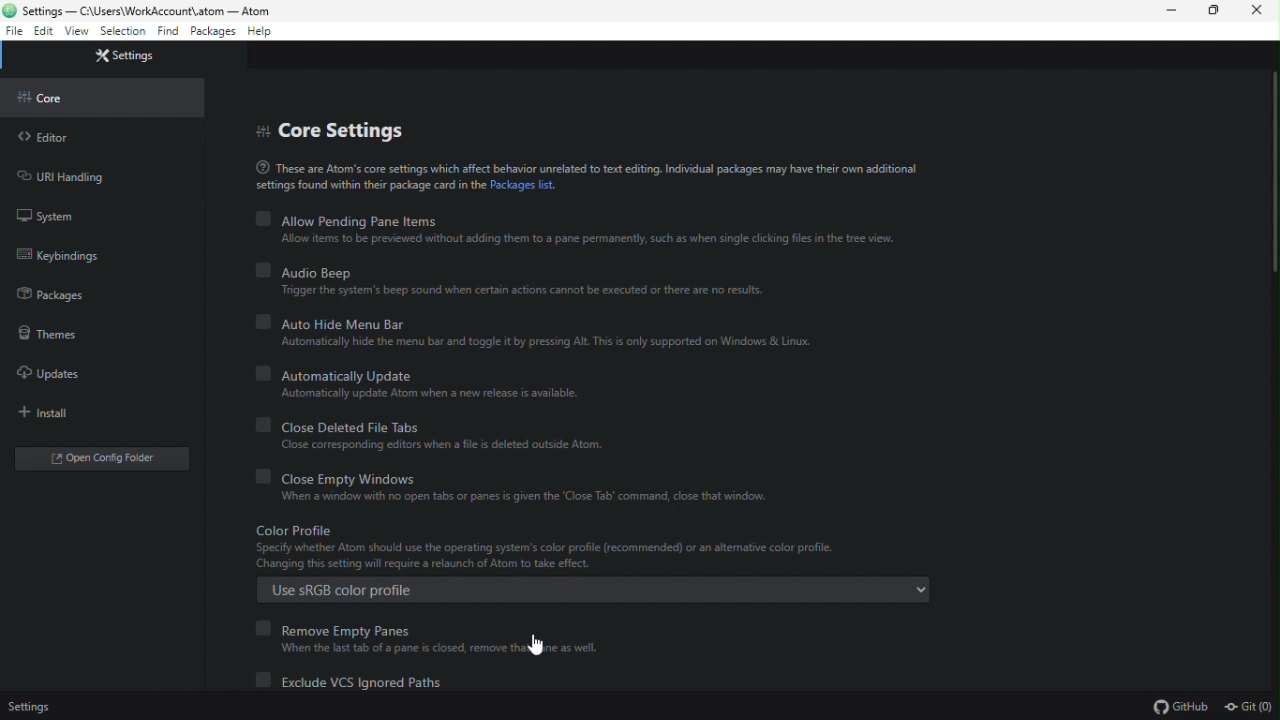 The height and width of the screenshot is (720, 1280). I want to click on restore, so click(1215, 13).